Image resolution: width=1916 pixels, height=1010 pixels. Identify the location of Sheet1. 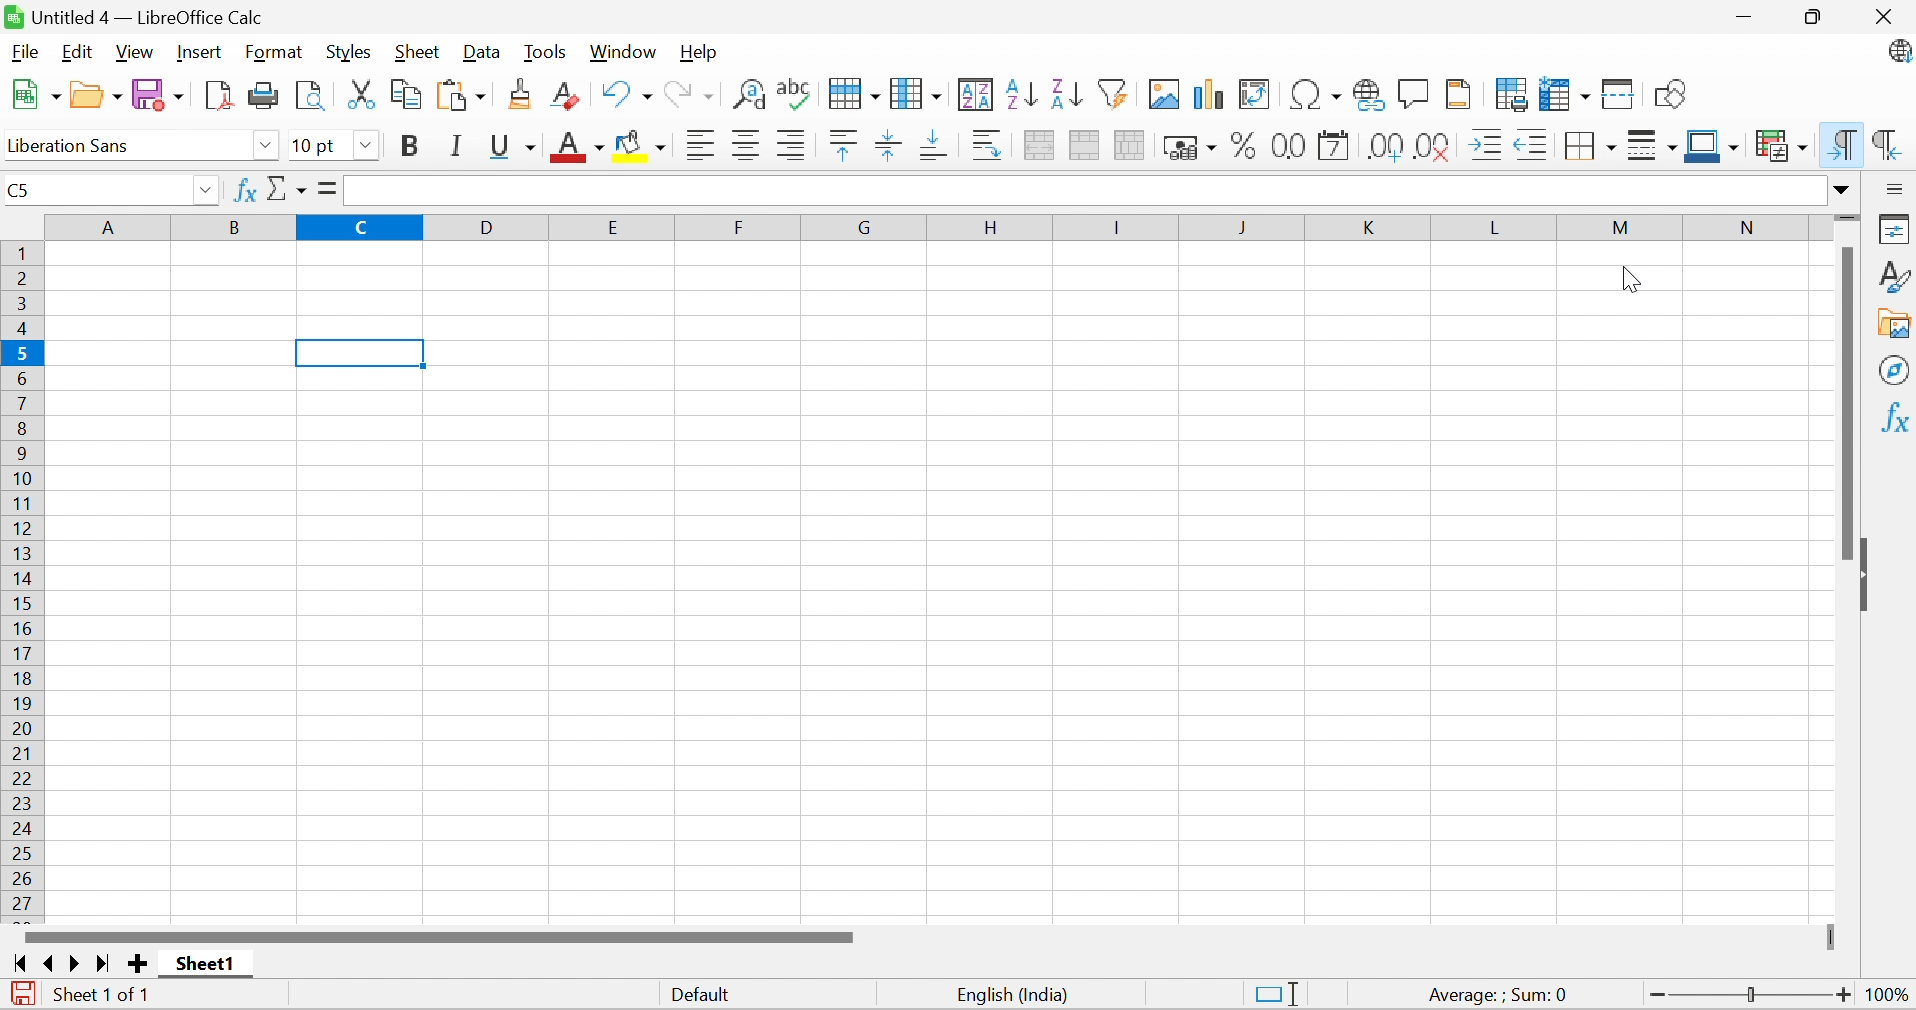
(206, 964).